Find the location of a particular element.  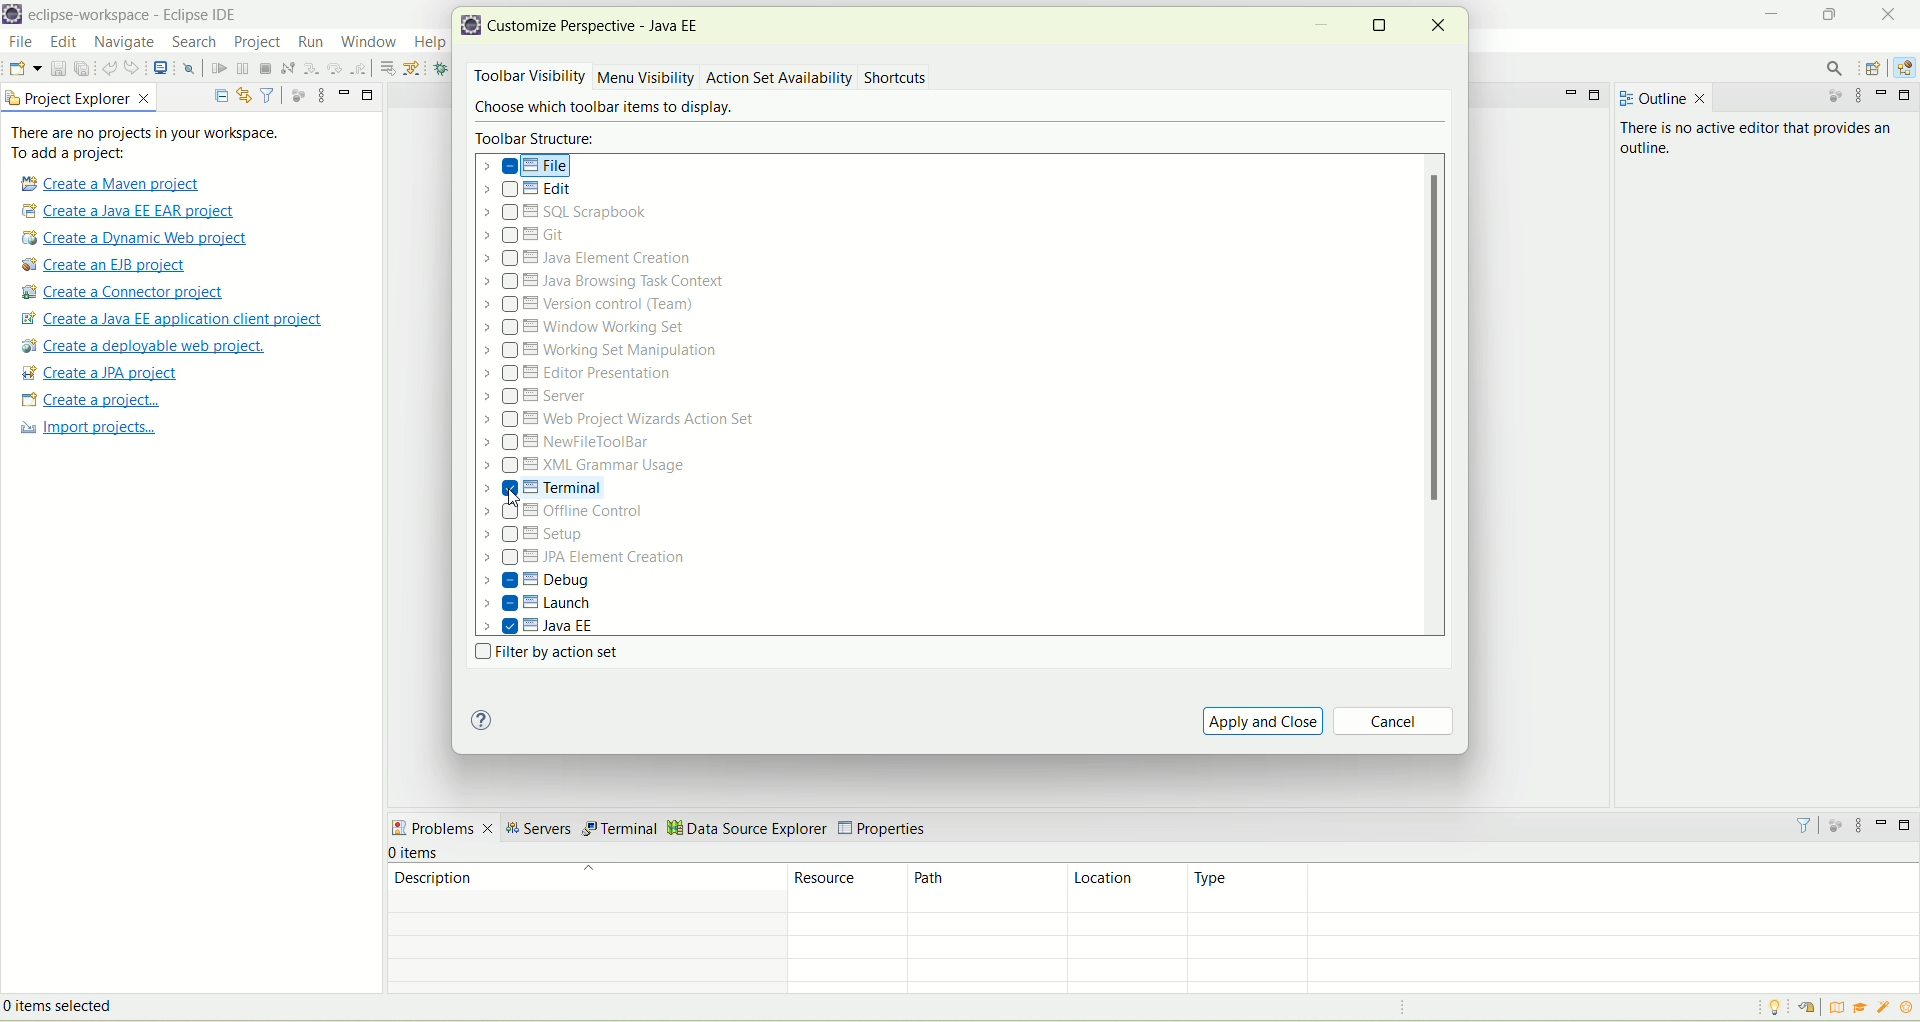

create a Java EE EAR project is located at coordinates (129, 211).